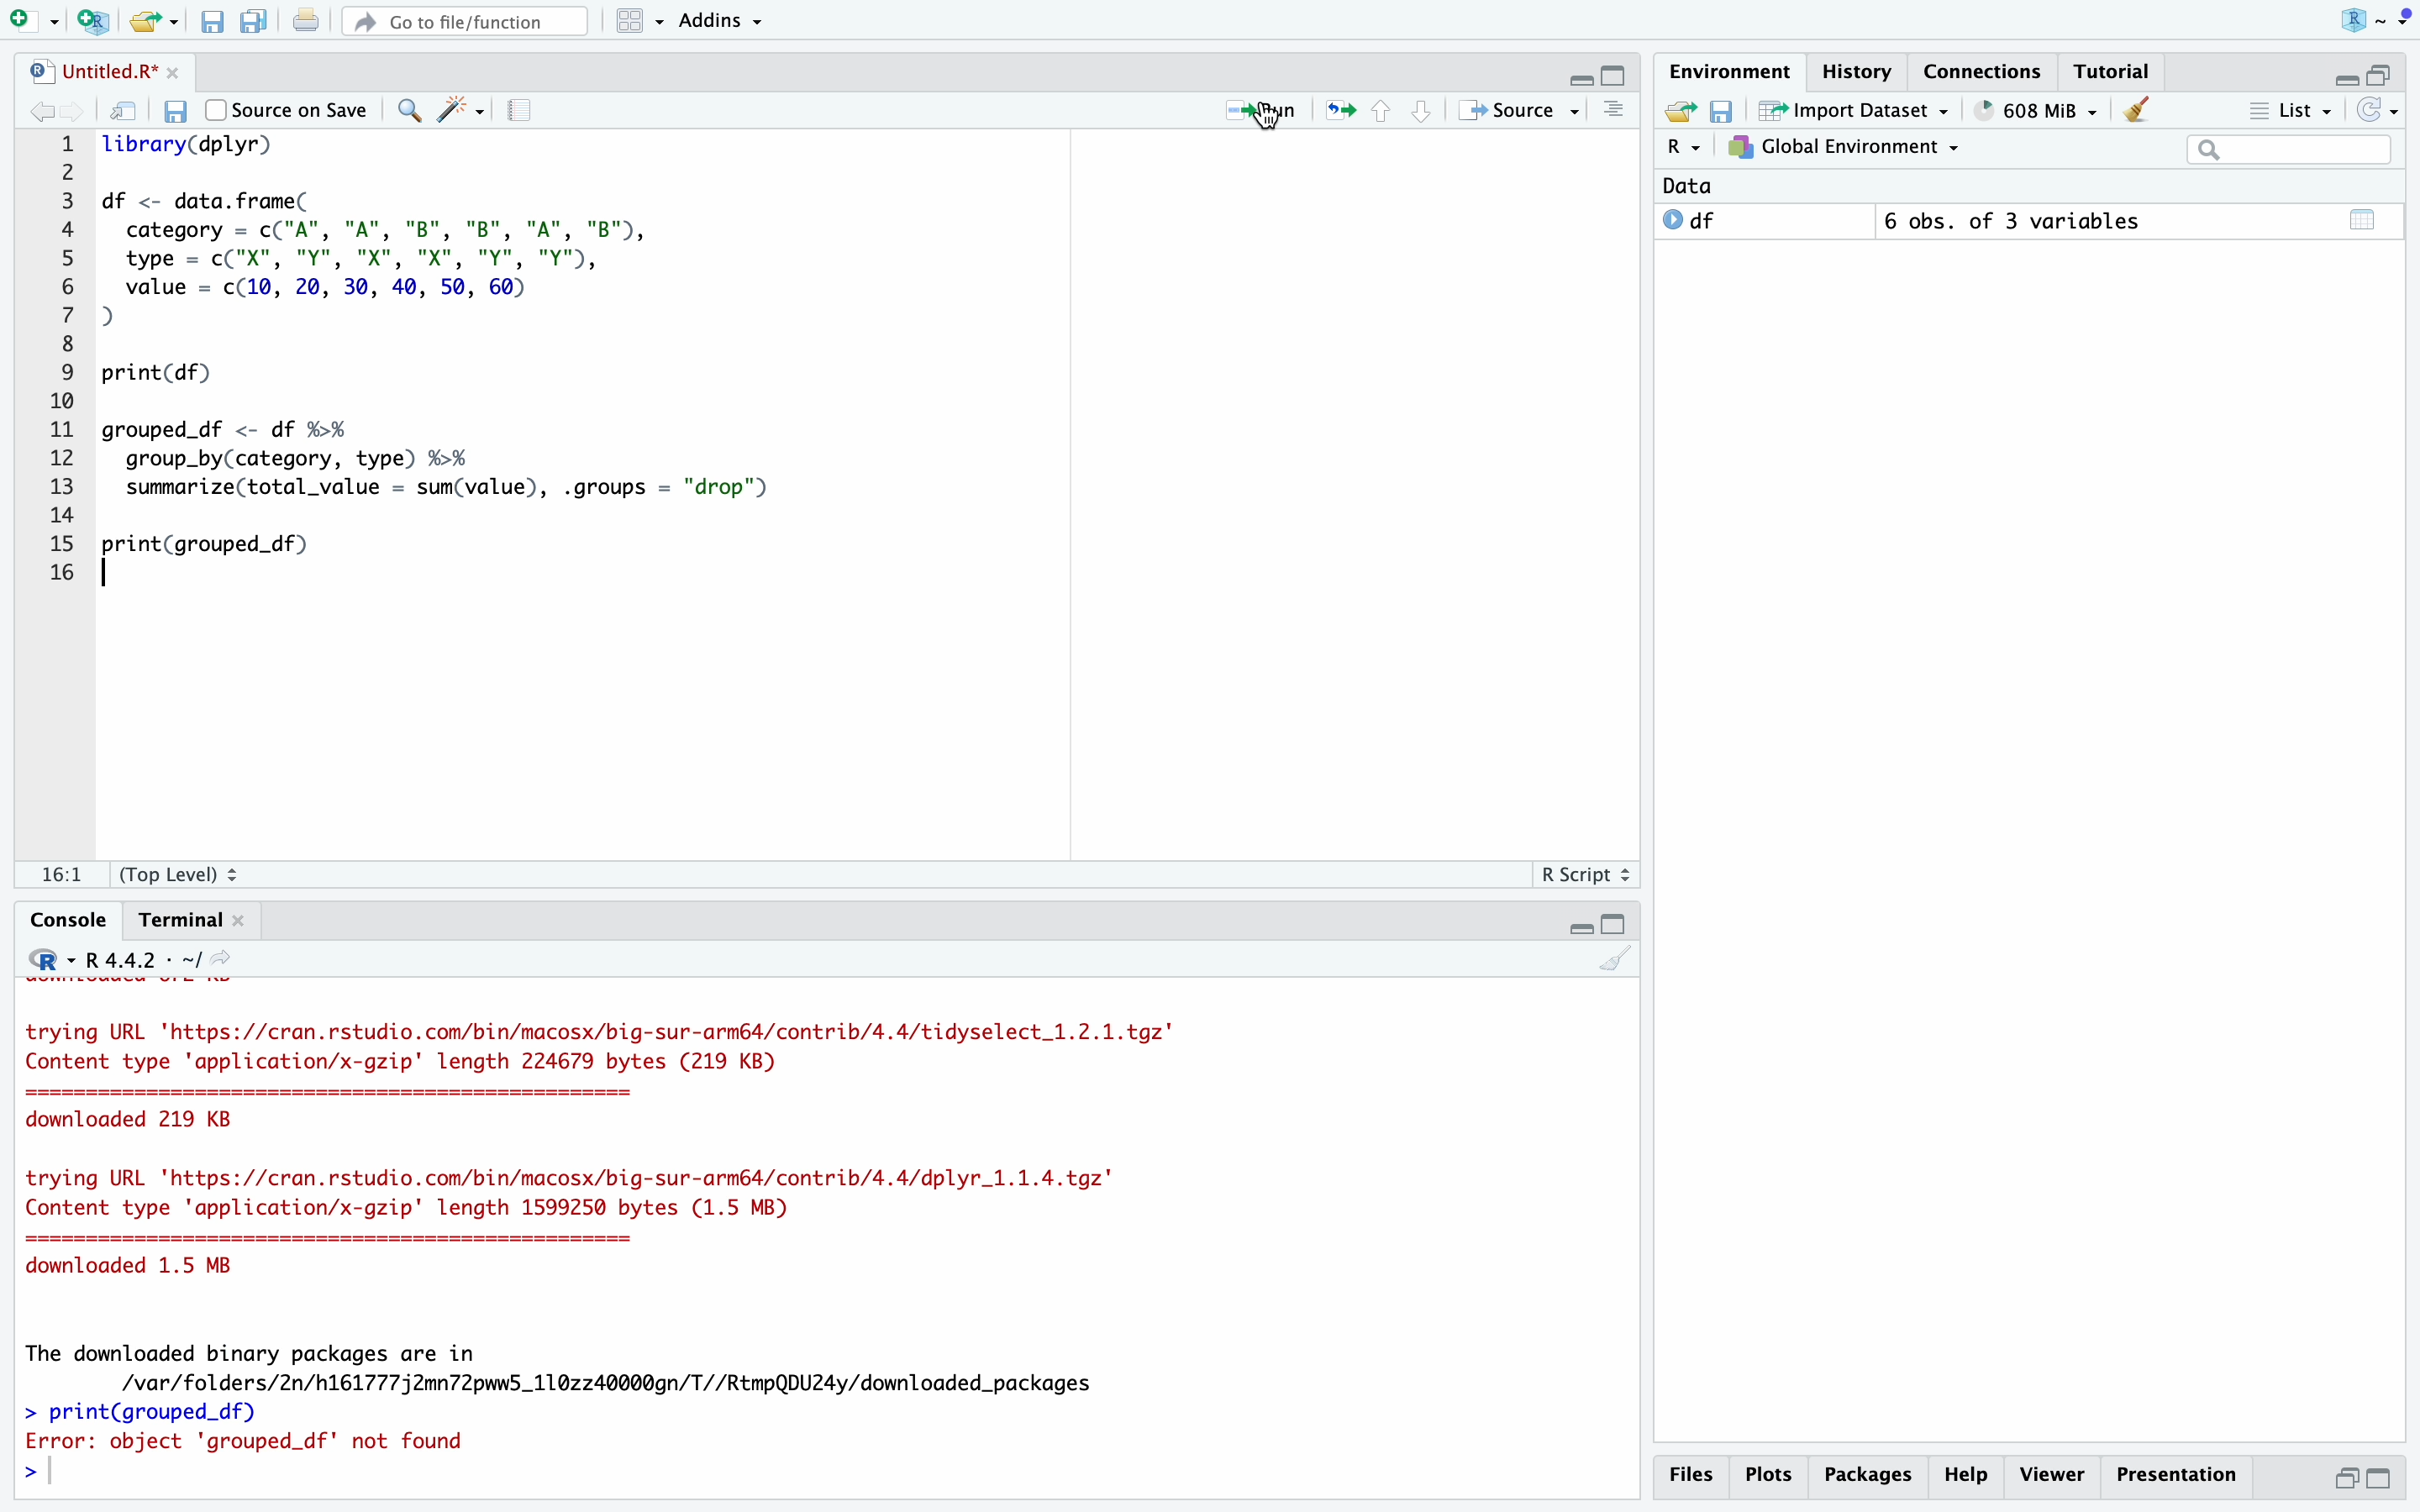 The image size is (2420, 1512). Describe the element at coordinates (1859, 71) in the screenshot. I see `History` at that location.